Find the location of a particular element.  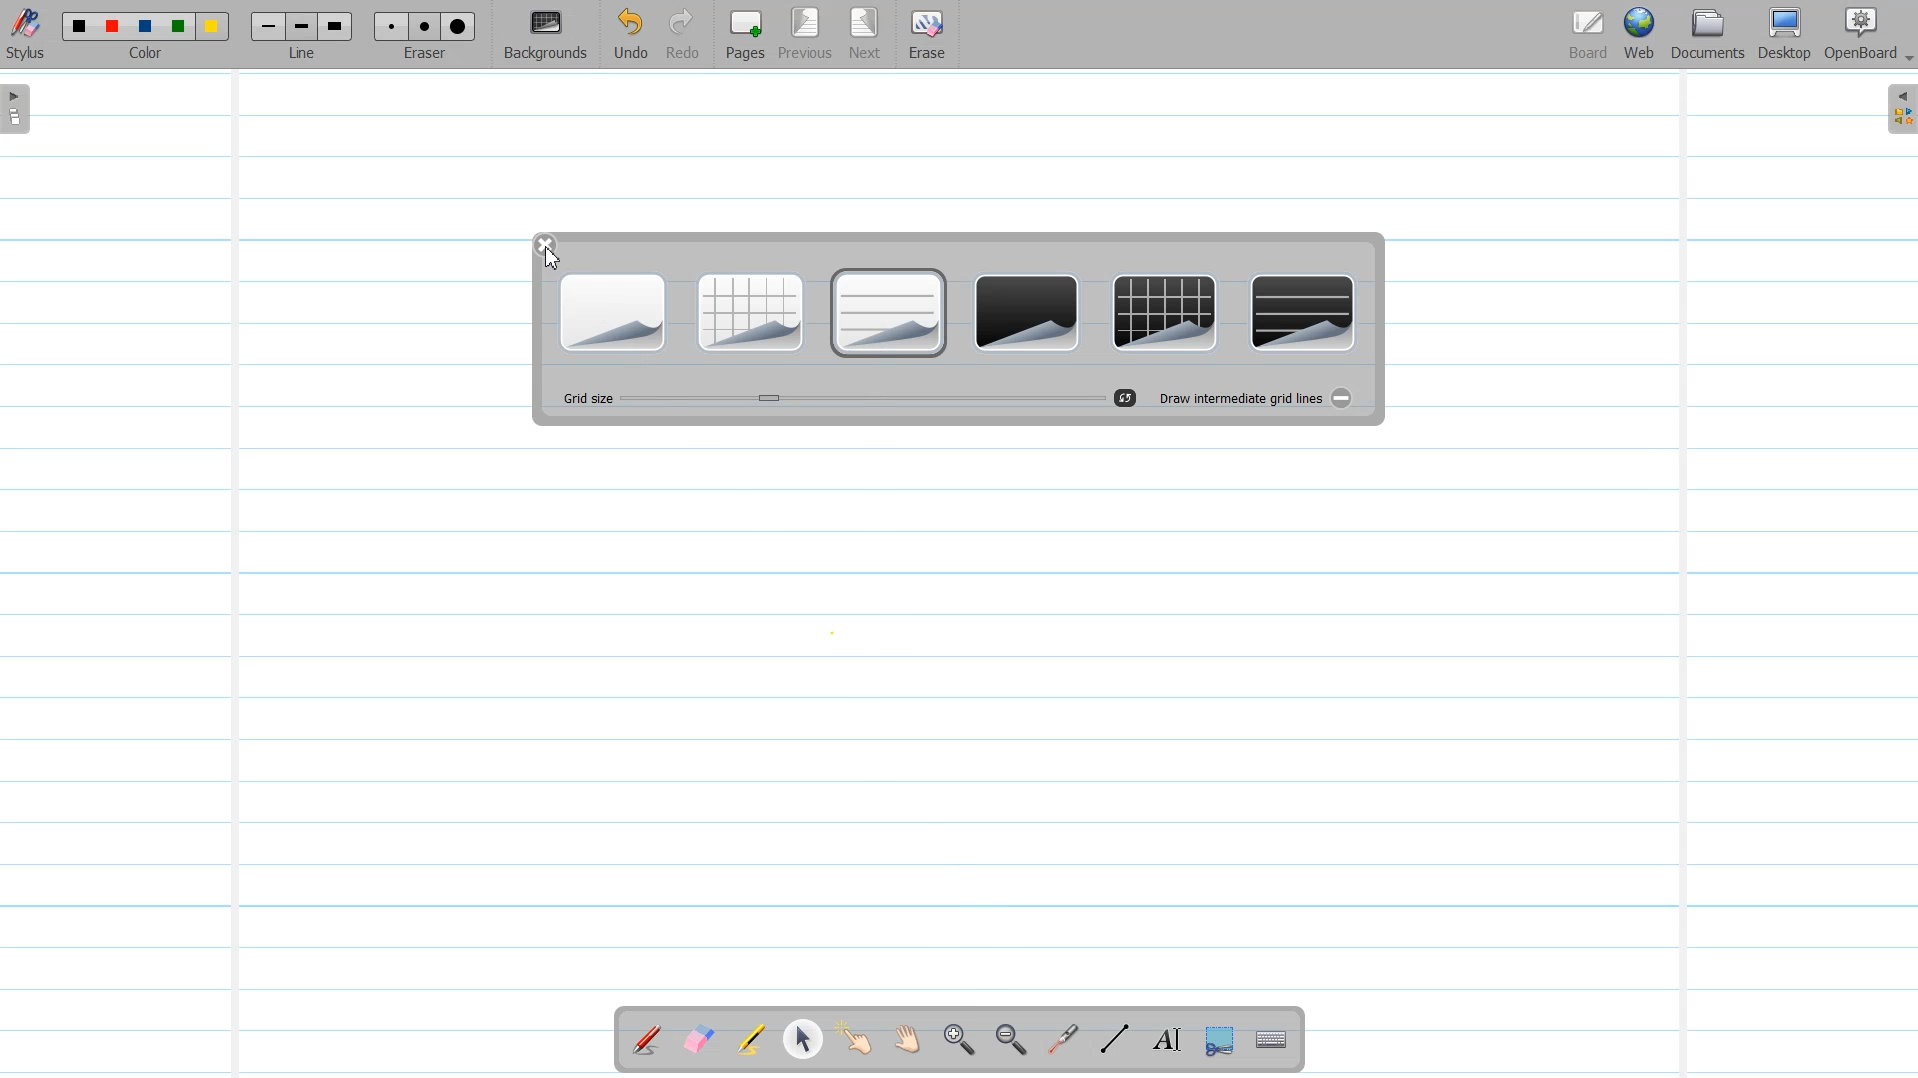

Web is located at coordinates (1641, 35).